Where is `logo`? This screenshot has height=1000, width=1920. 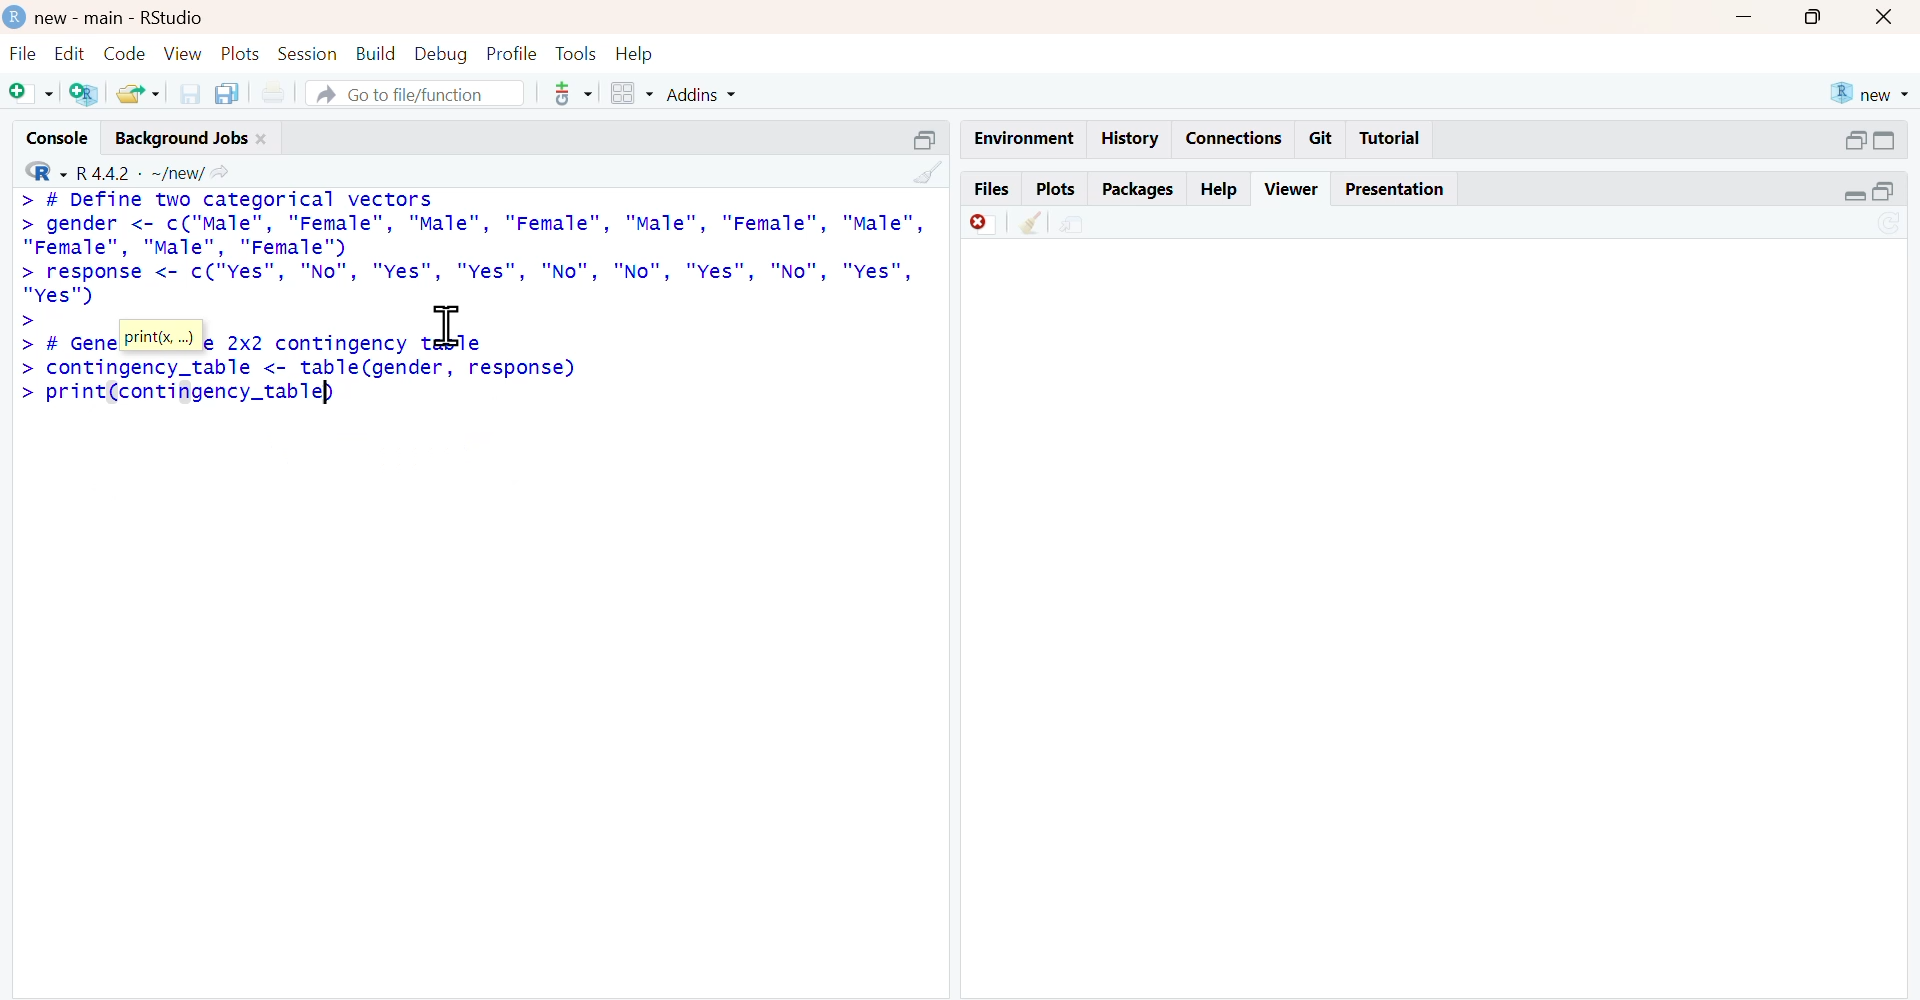
logo is located at coordinates (17, 16).